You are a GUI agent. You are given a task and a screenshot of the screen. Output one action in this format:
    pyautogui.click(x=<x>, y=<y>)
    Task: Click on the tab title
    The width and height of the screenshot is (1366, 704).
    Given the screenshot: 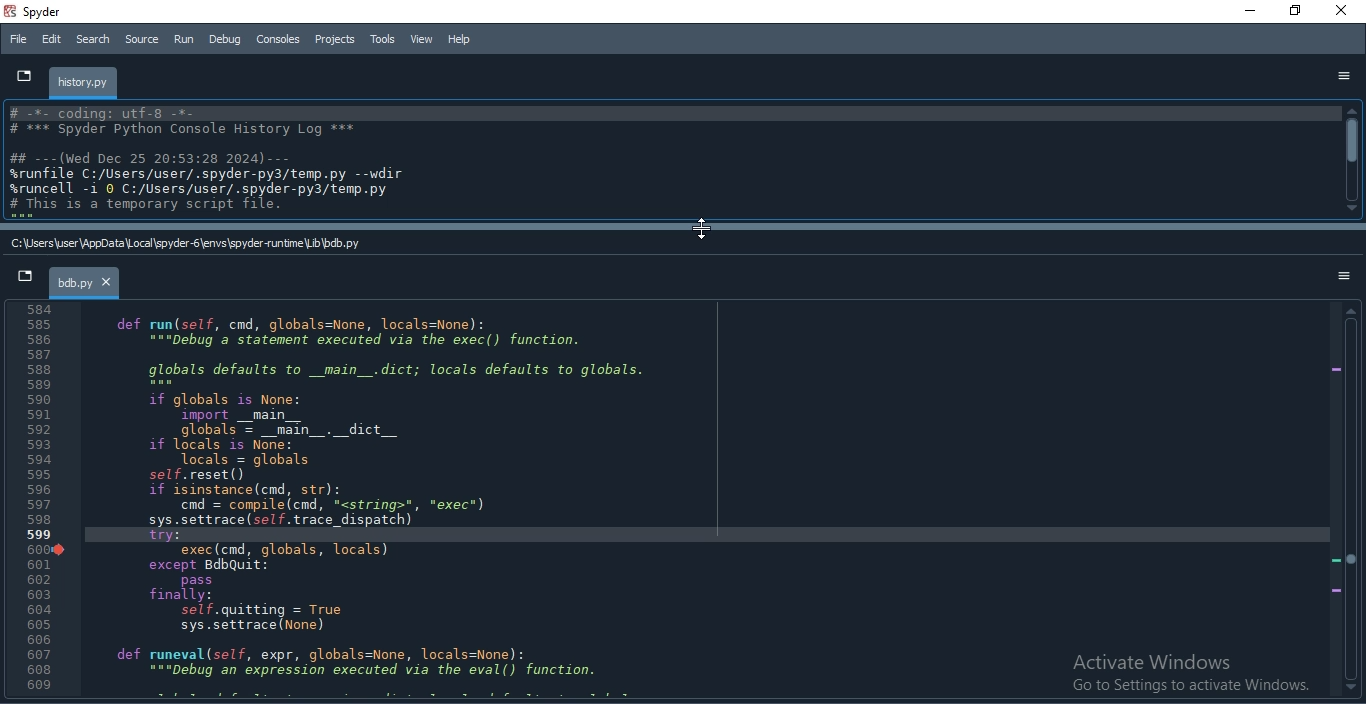 What is the action you would take?
    pyautogui.click(x=85, y=83)
    